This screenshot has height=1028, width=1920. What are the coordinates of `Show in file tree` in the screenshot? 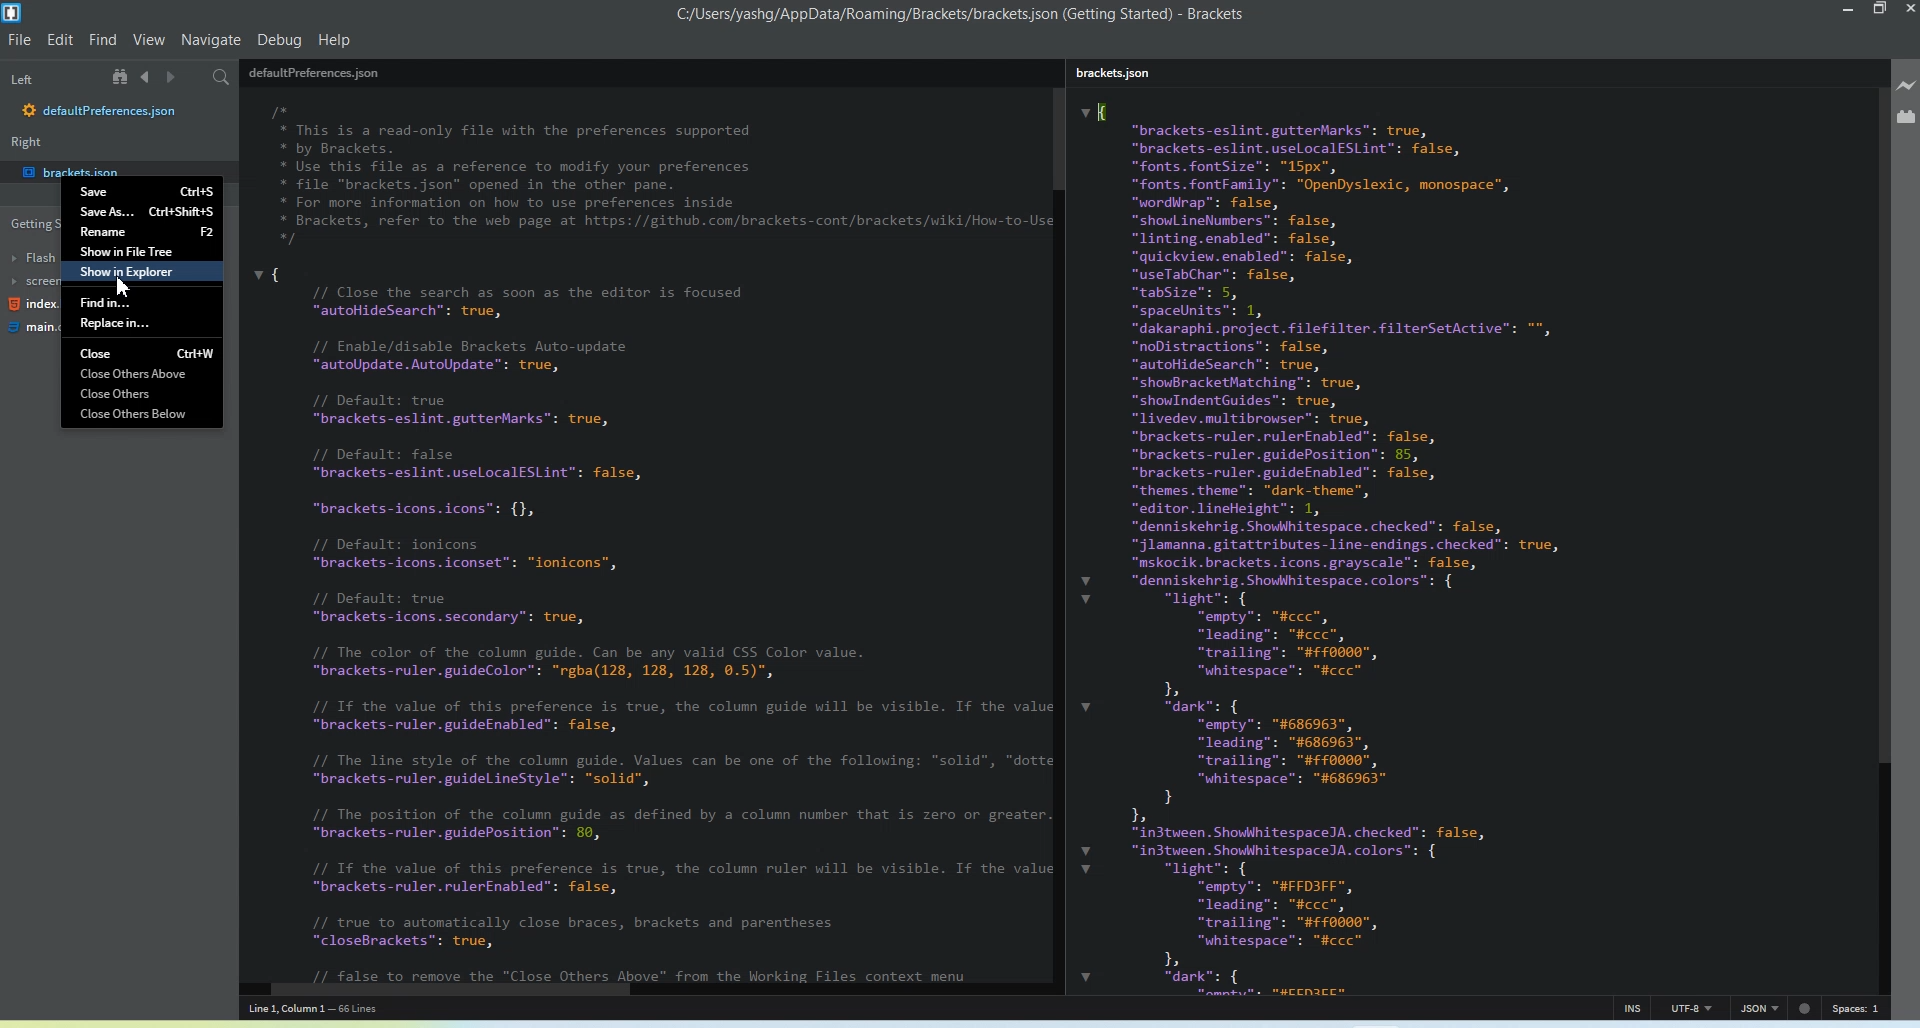 It's located at (123, 77).